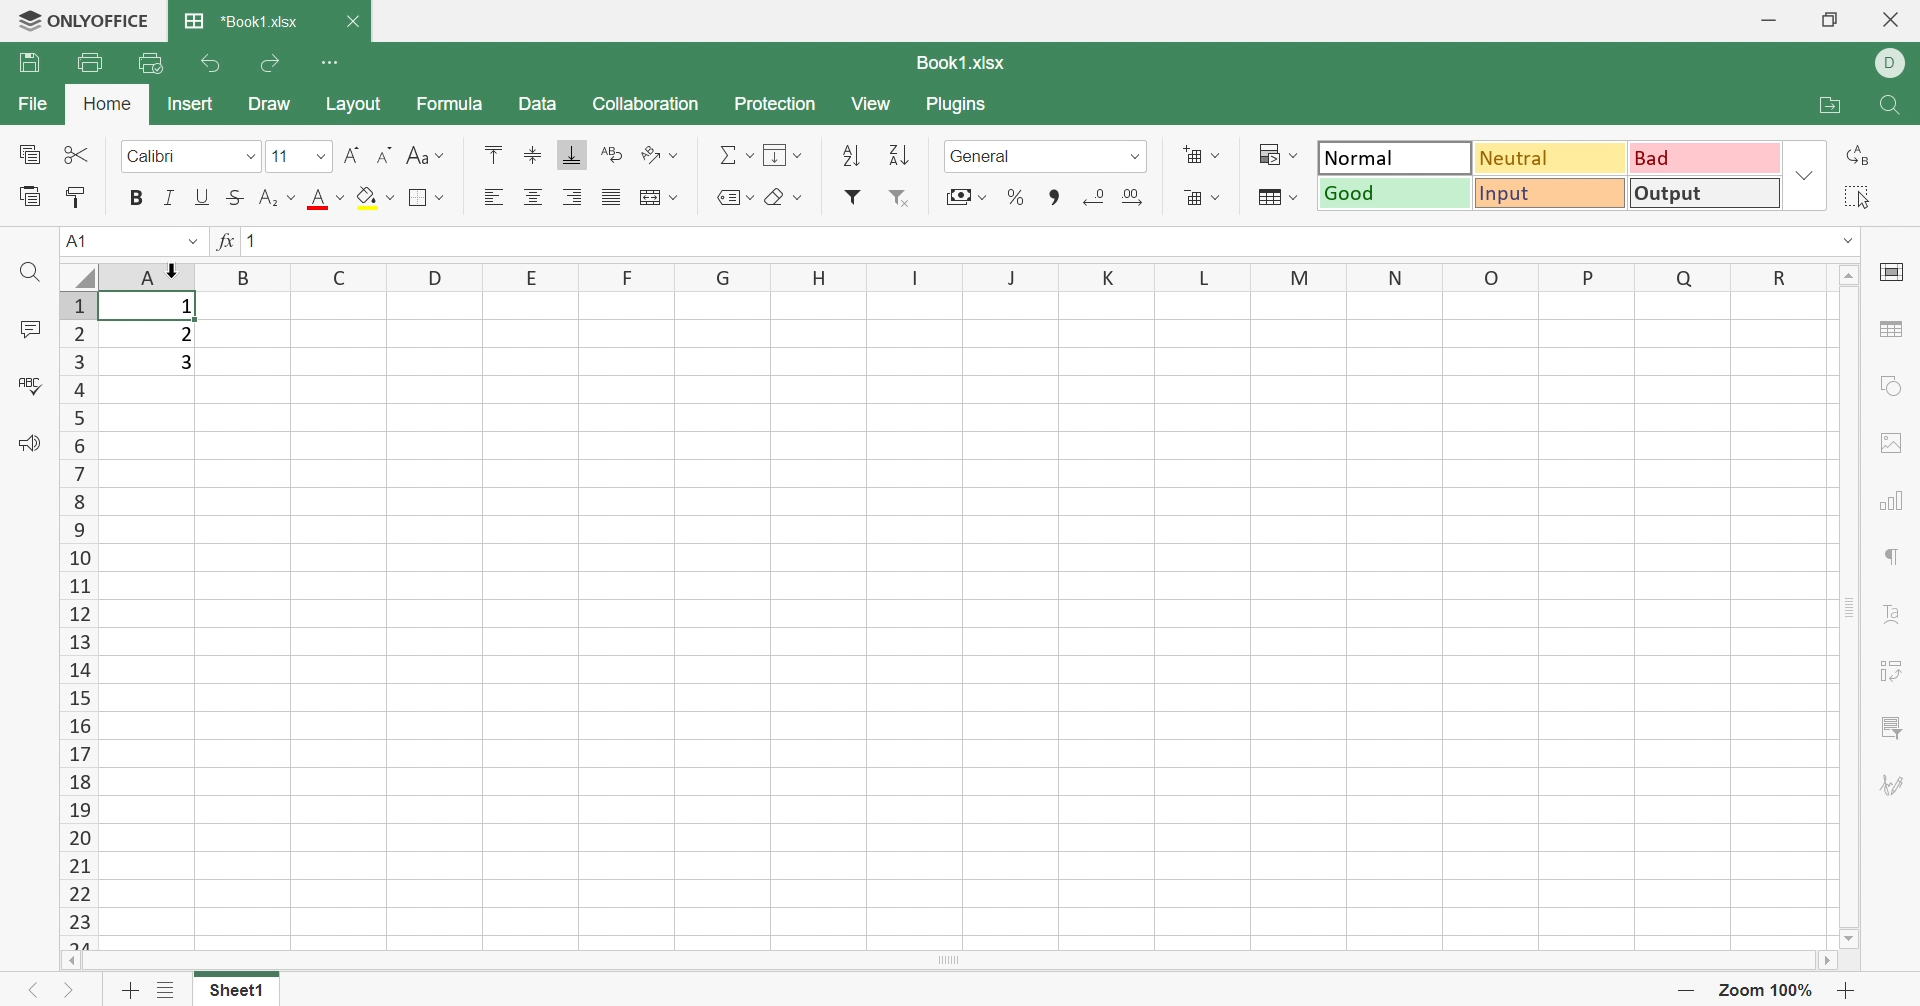 The height and width of the screenshot is (1006, 1920). Describe the element at coordinates (1890, 106) in the screenshot. I see `Find` at that location.